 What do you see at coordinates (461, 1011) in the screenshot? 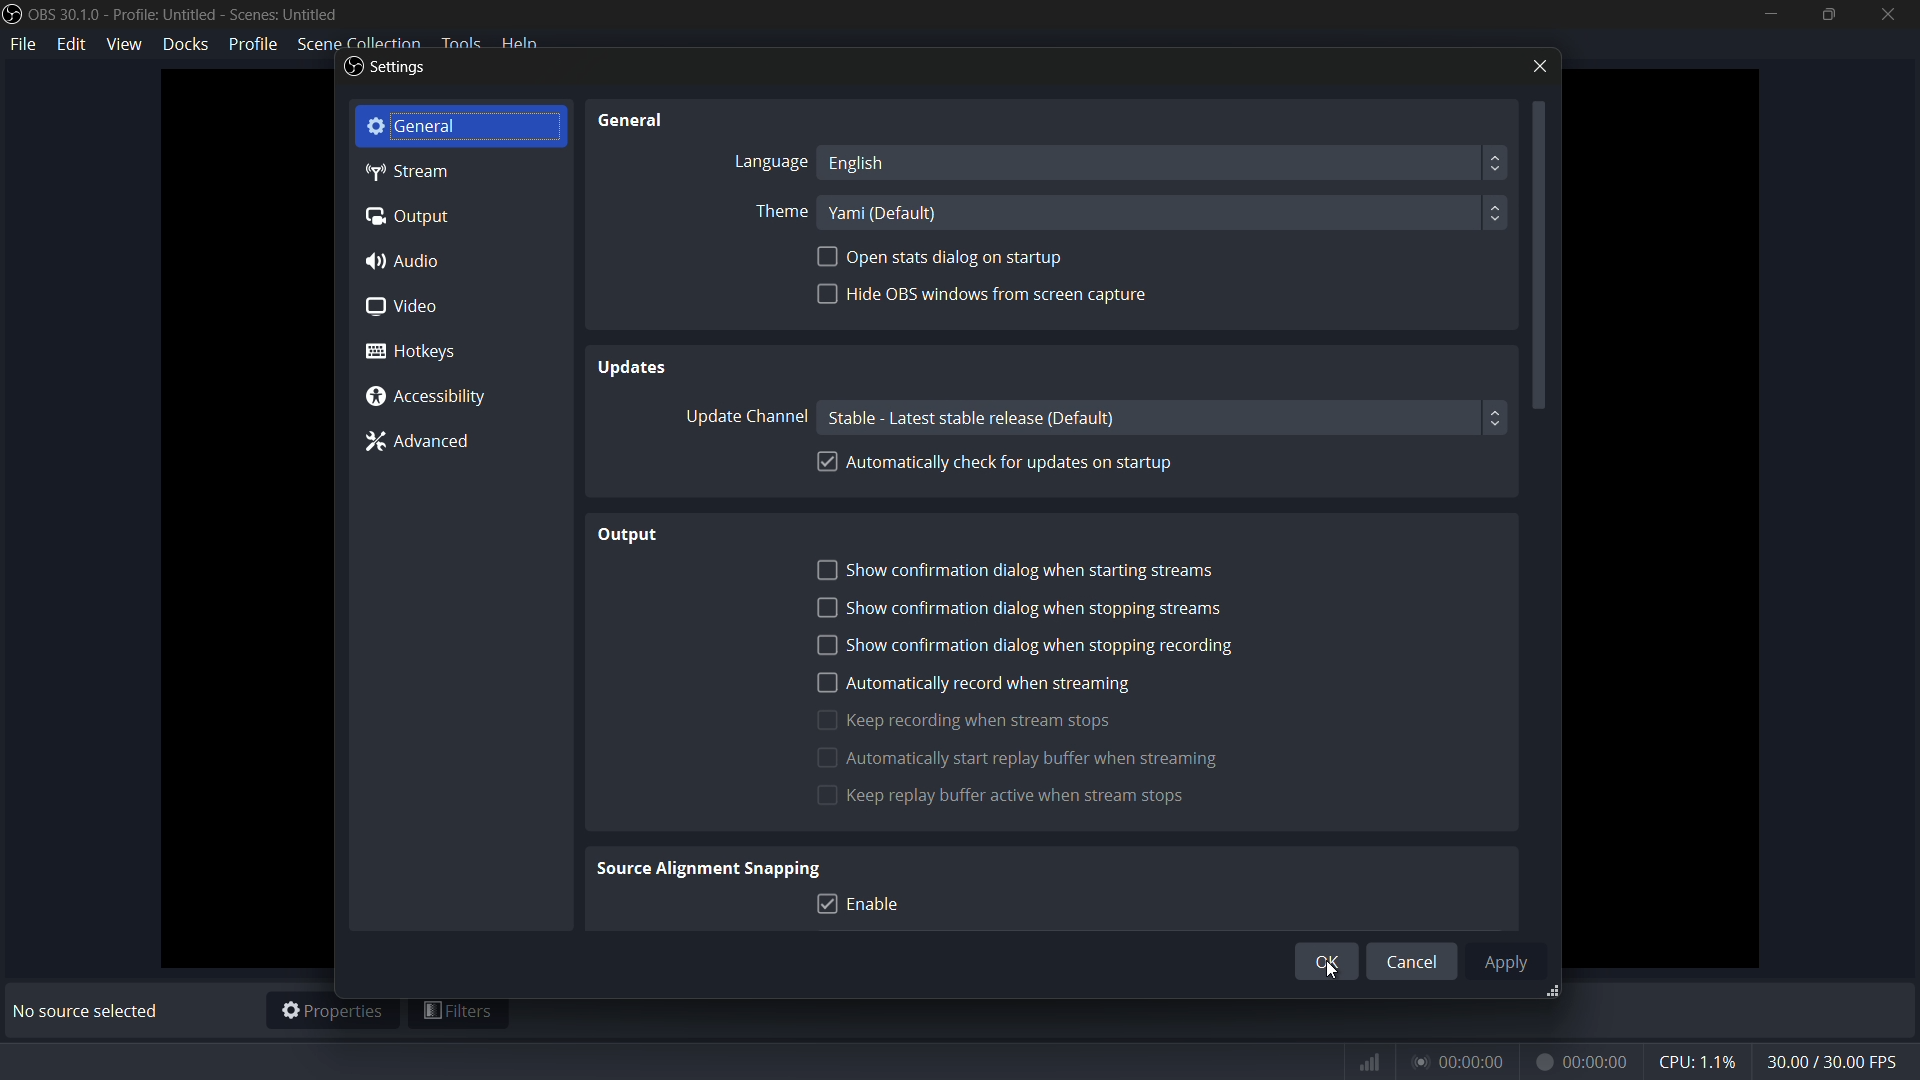
I see `Filters` at bounding box center [461, 1011].